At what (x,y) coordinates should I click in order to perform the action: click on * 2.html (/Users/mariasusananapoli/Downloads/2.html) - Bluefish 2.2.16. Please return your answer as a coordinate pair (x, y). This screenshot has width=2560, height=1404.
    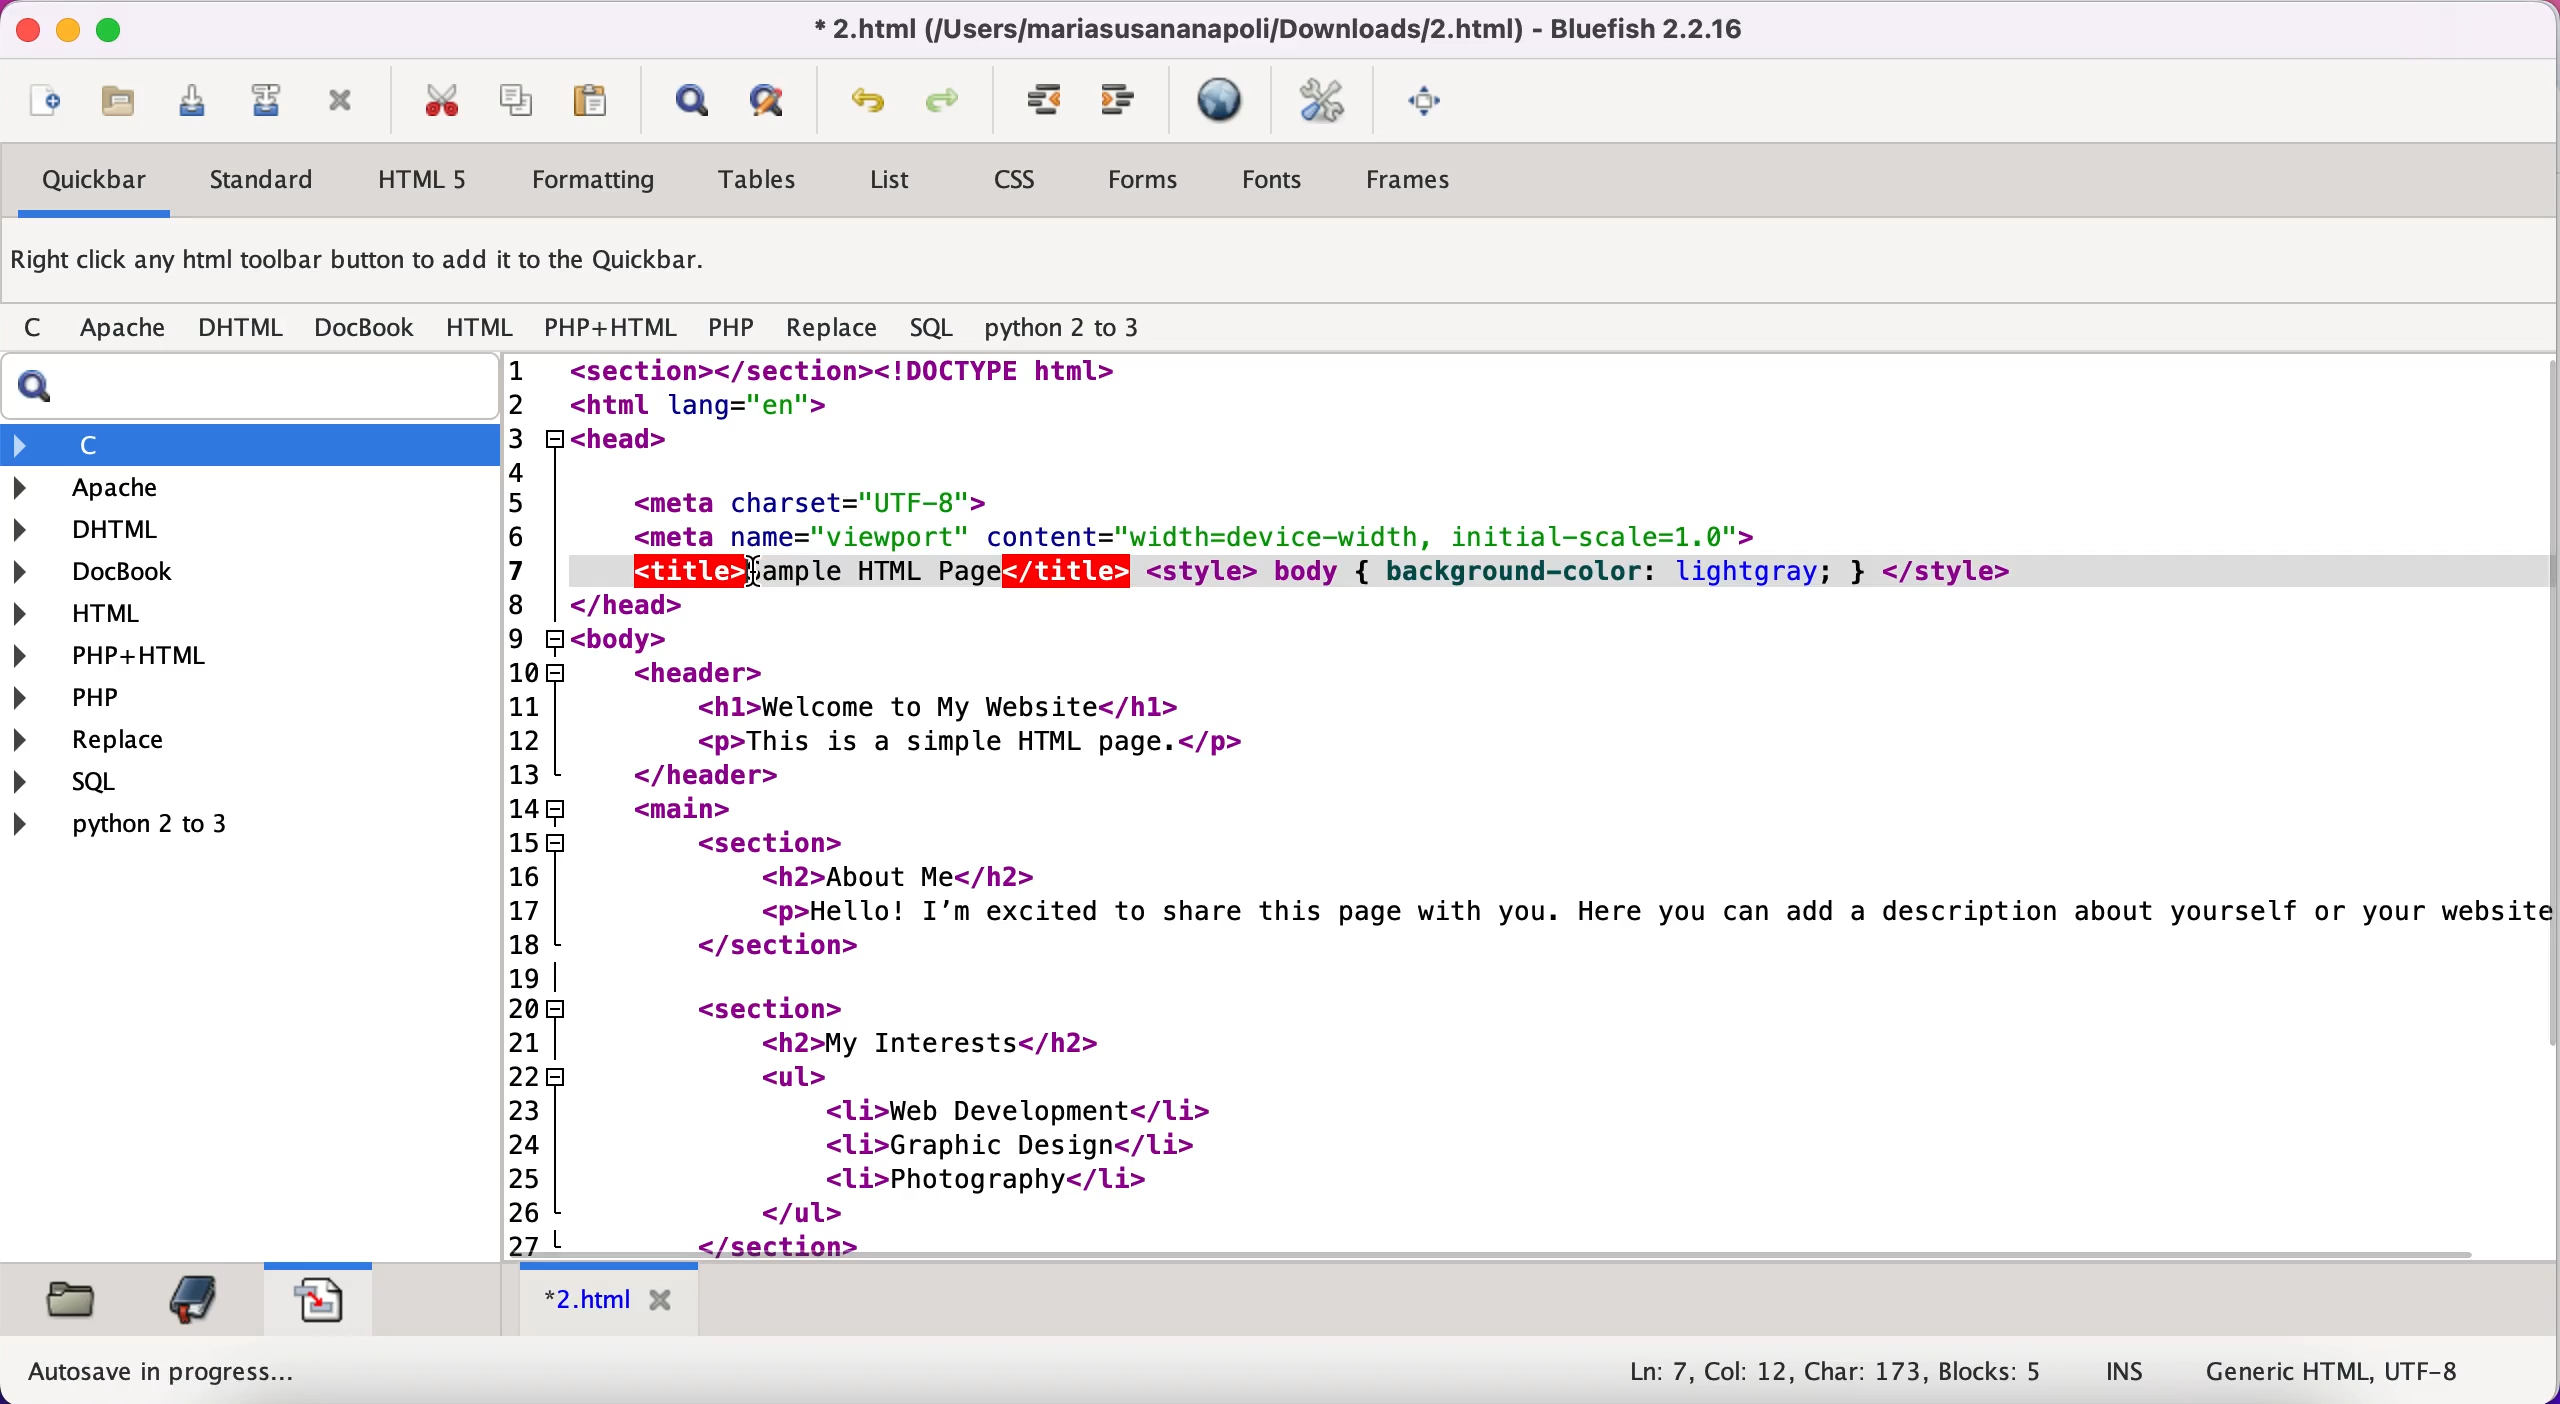
    Looking at the image, I should click on (1272, 28).